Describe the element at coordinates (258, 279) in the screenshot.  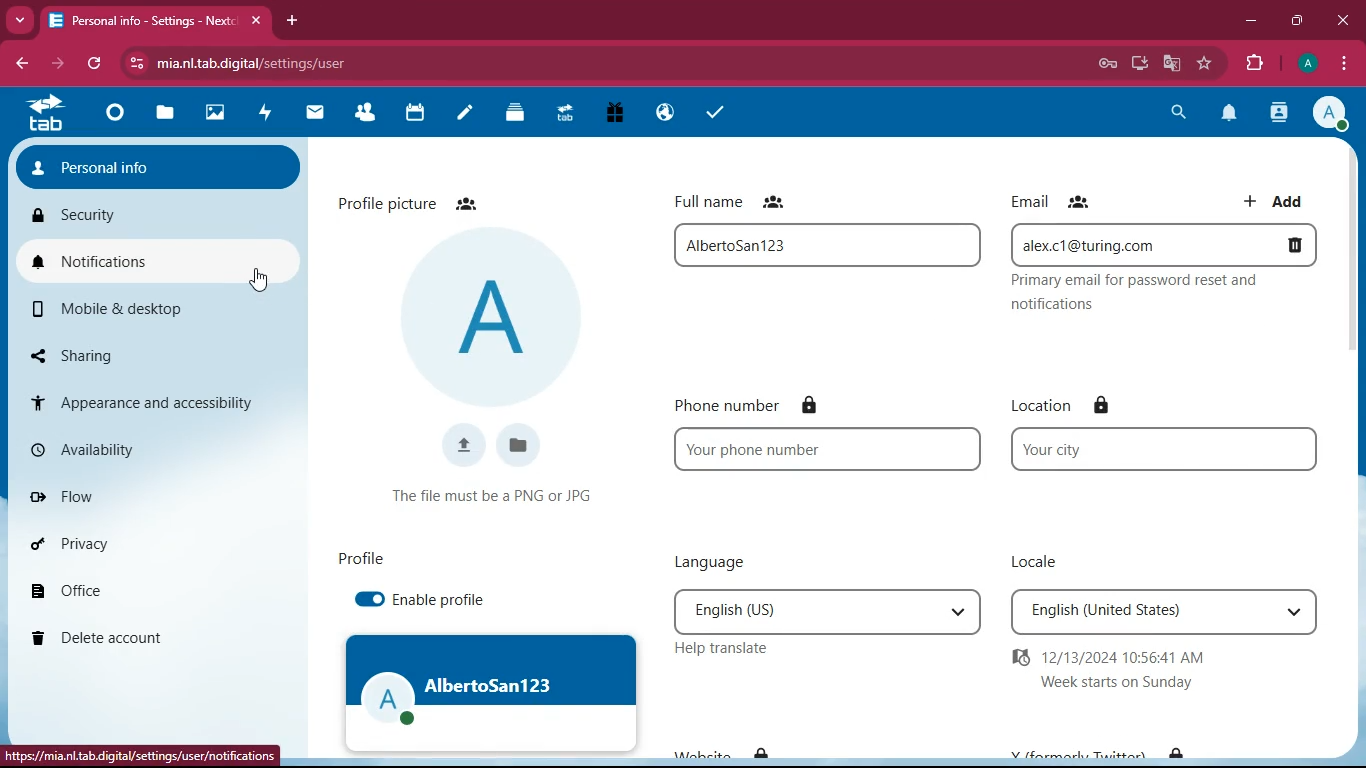
I see `cursor` at that location.